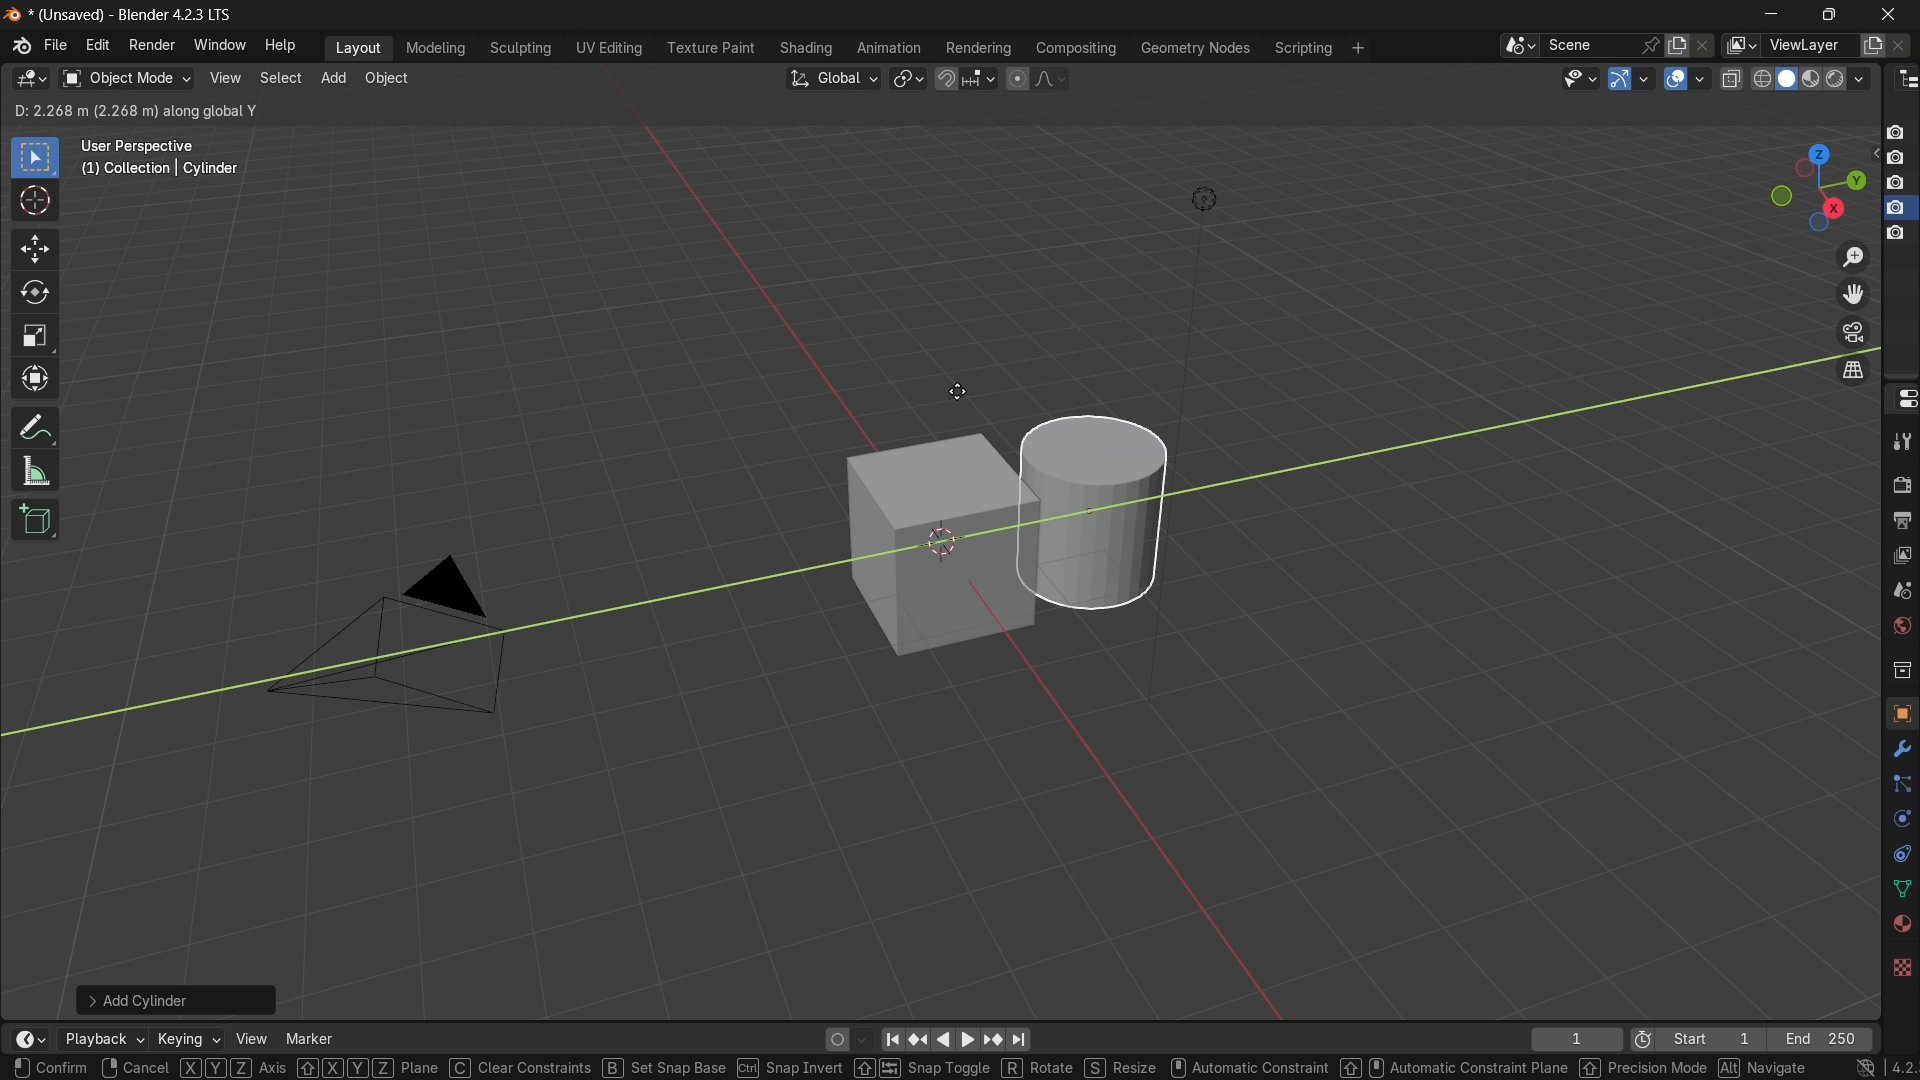 The image size is (1920, 1080). I want to click on cursor, so click(36, 202).